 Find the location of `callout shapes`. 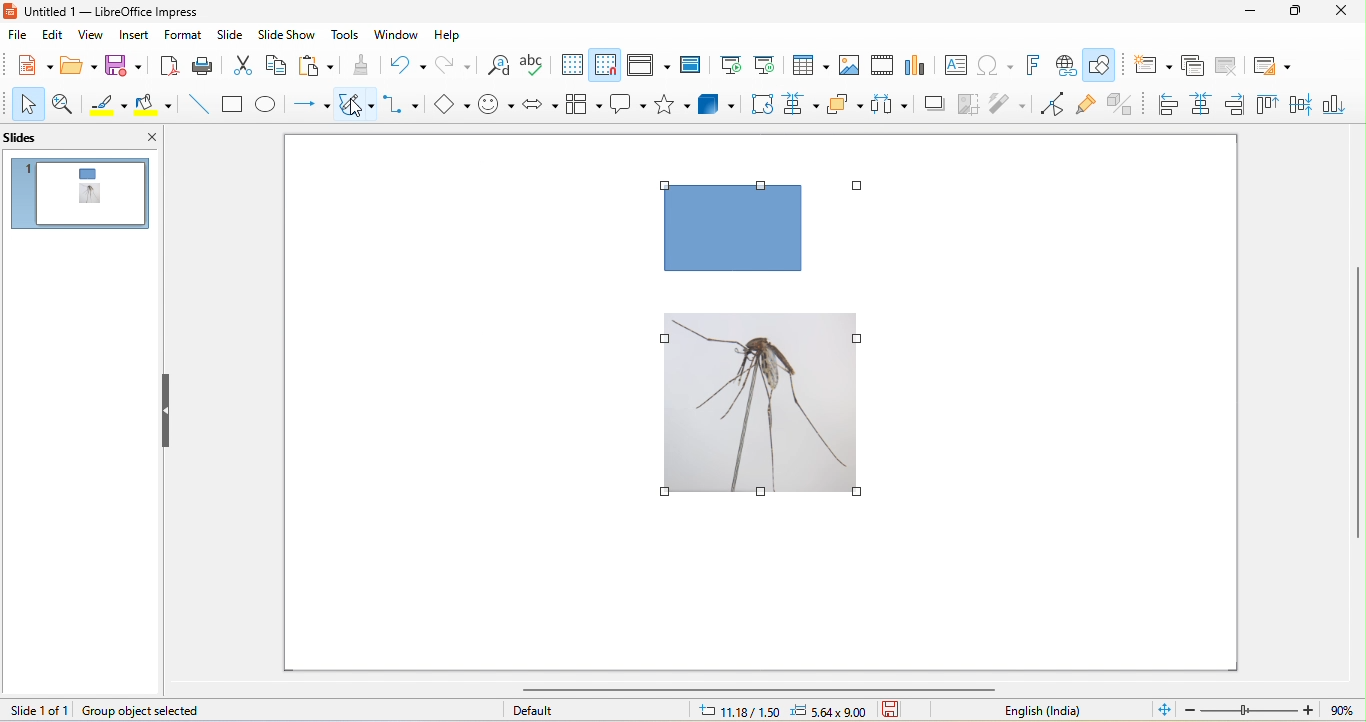

callout shapes is located at coordinates (628, 106).